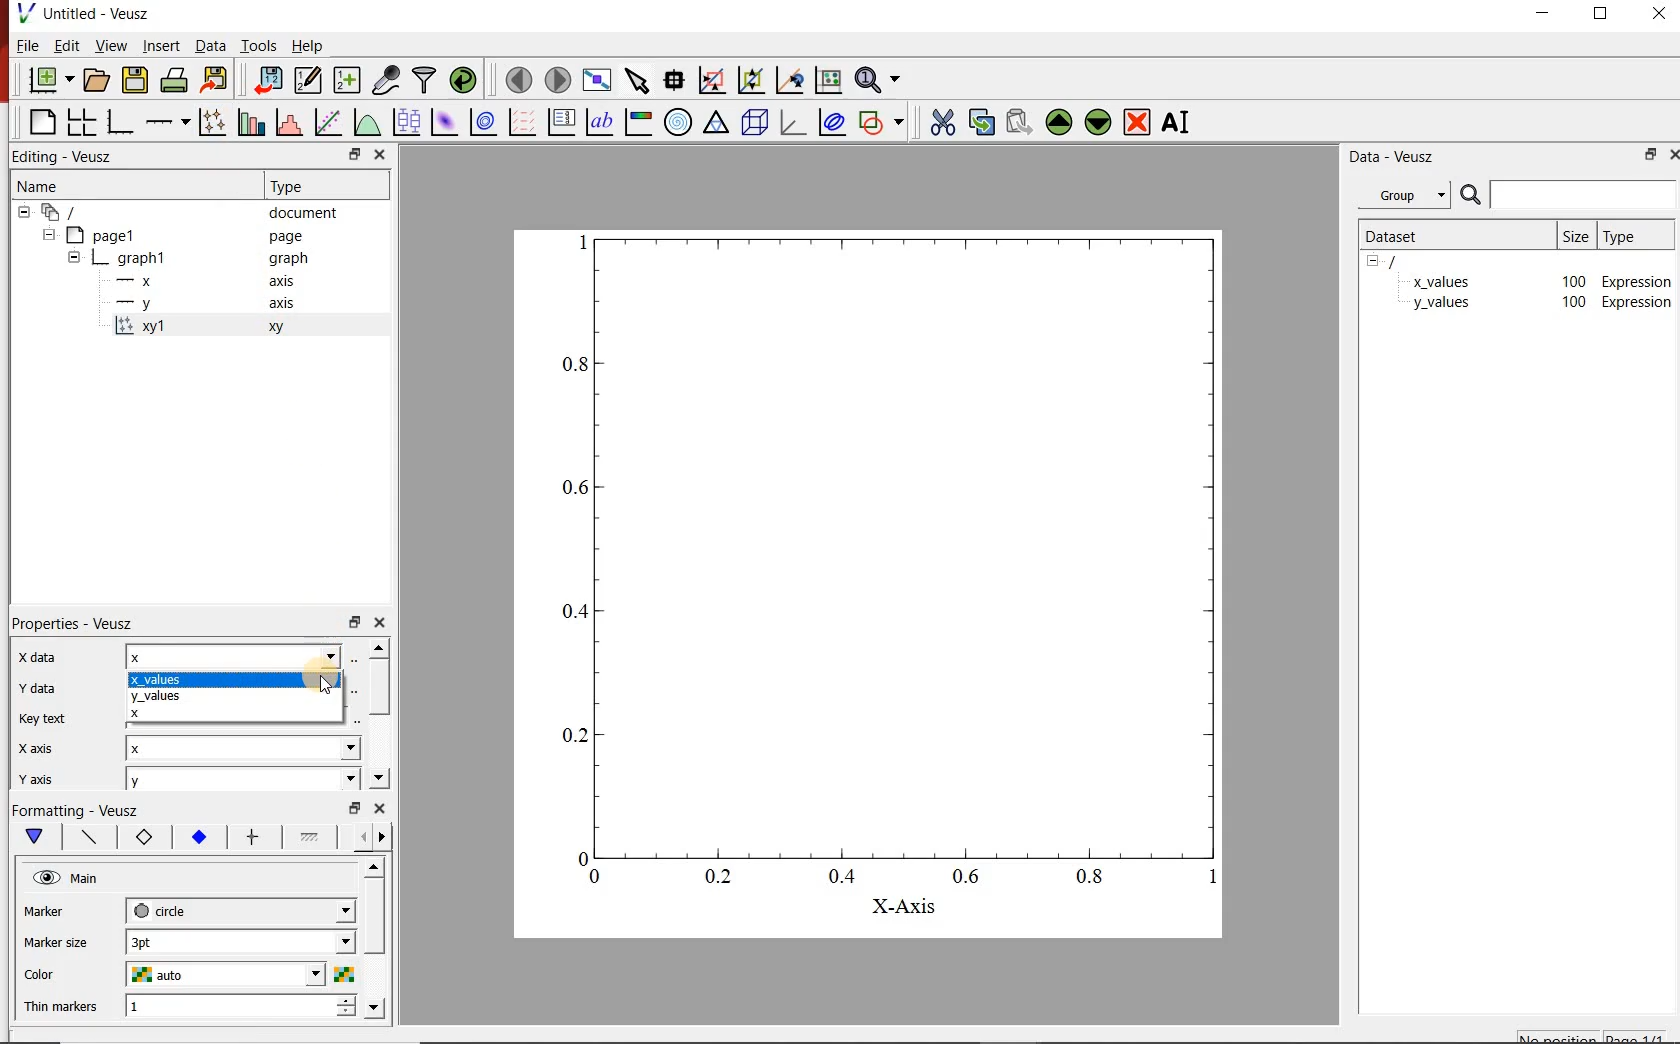  What do you see at coordinates (98, 79) in the screenshot?
I see `open document` at bounding box center [98, 79].